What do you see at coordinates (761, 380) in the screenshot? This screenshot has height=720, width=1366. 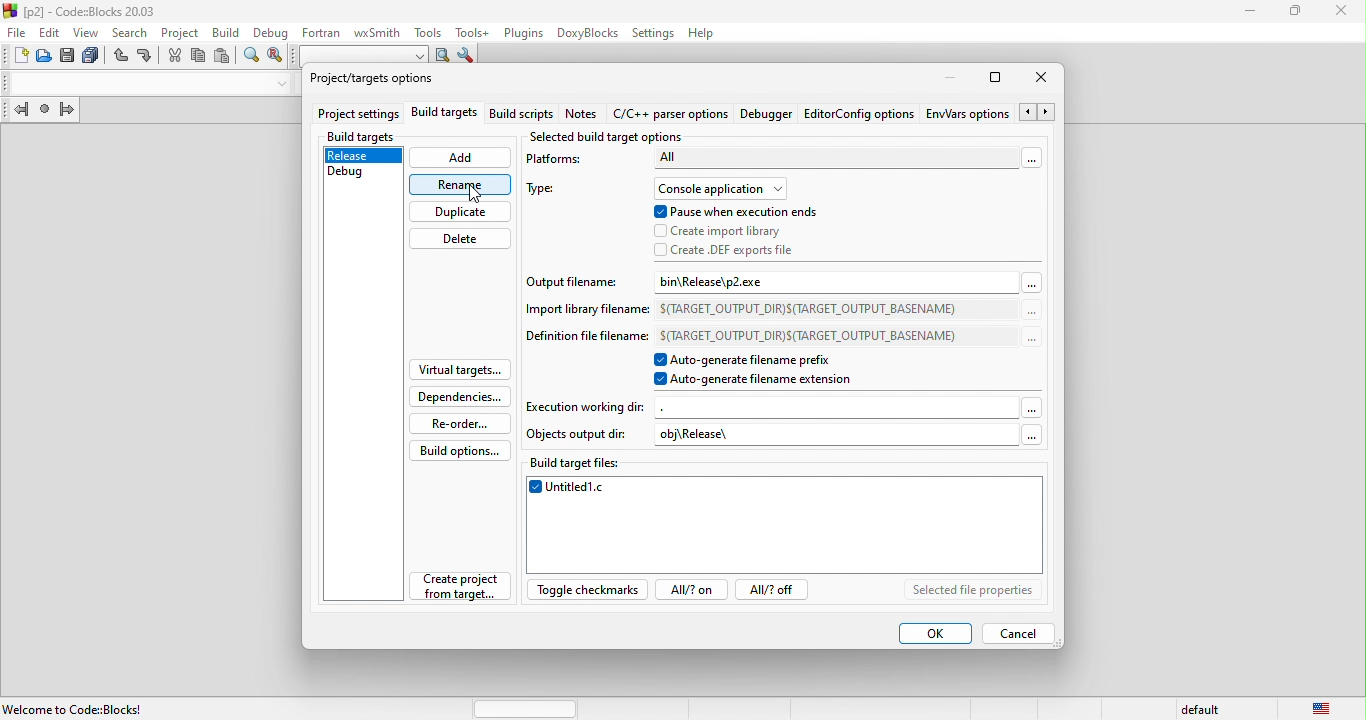 I see `auto generate filename extension` at bounding box center [761, 380].